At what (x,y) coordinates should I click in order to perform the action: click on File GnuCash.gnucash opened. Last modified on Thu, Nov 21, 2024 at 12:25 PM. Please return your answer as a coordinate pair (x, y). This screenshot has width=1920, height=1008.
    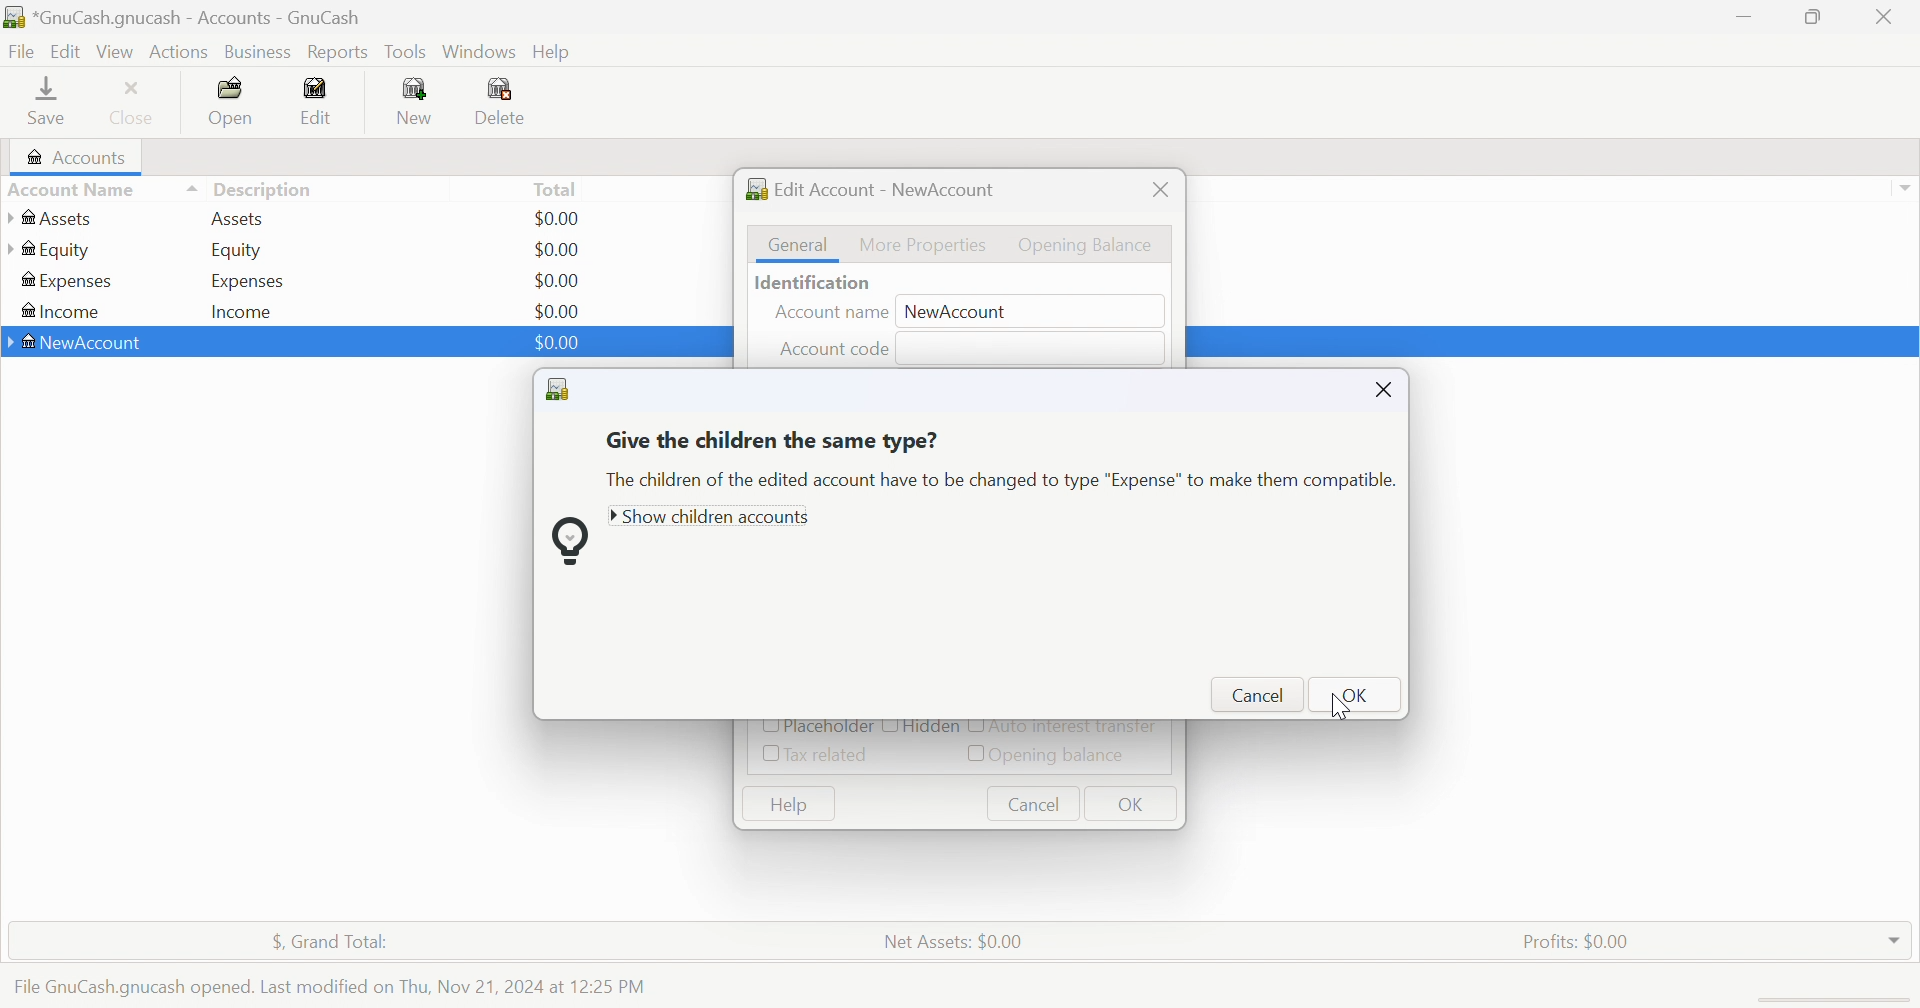
    Looking at the image, I should click on (329, 982).